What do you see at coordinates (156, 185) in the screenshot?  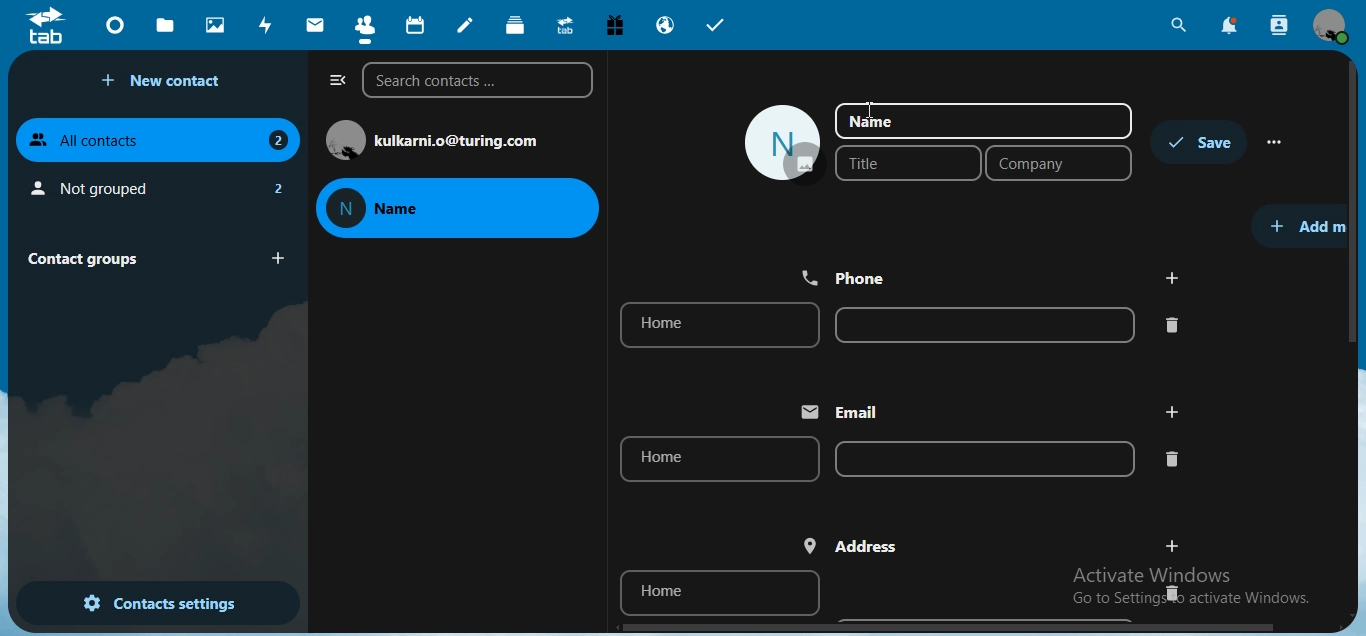 I see `not grouped` at bounding box center [156, 185].